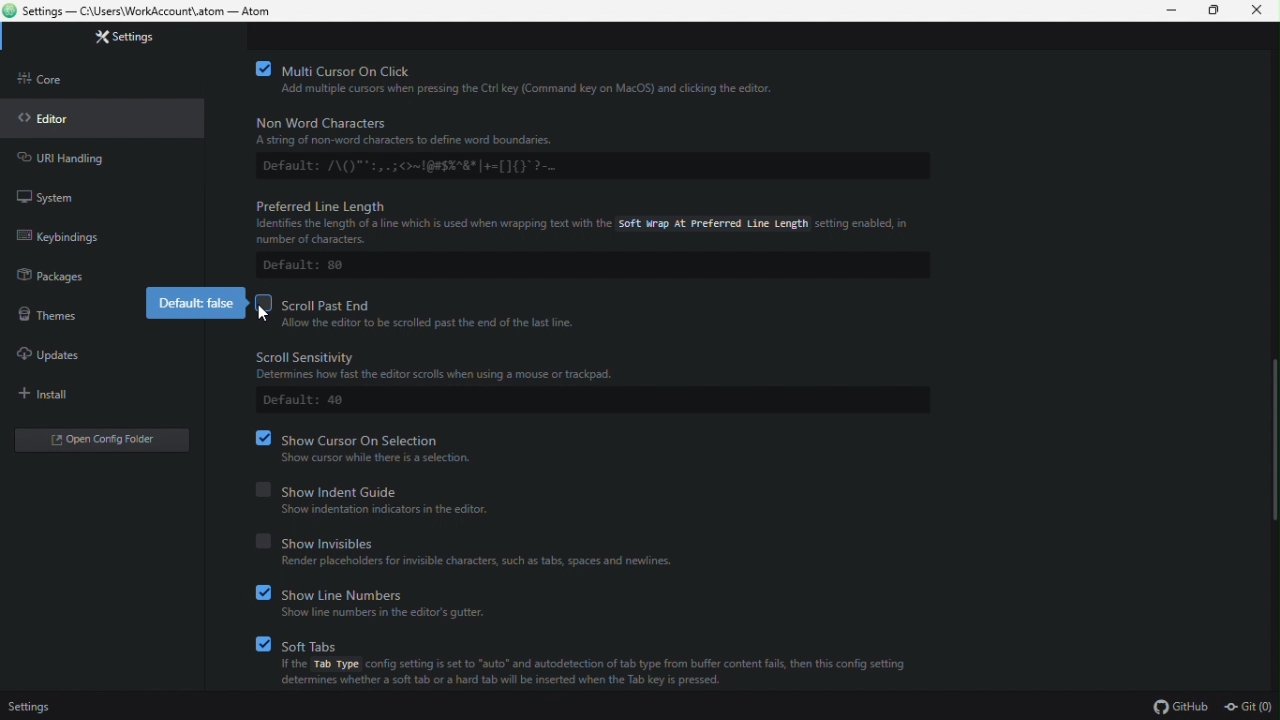  Describe the element at coordinates (418, 488) in the screenshot. I see `Show indent guide` at that location.